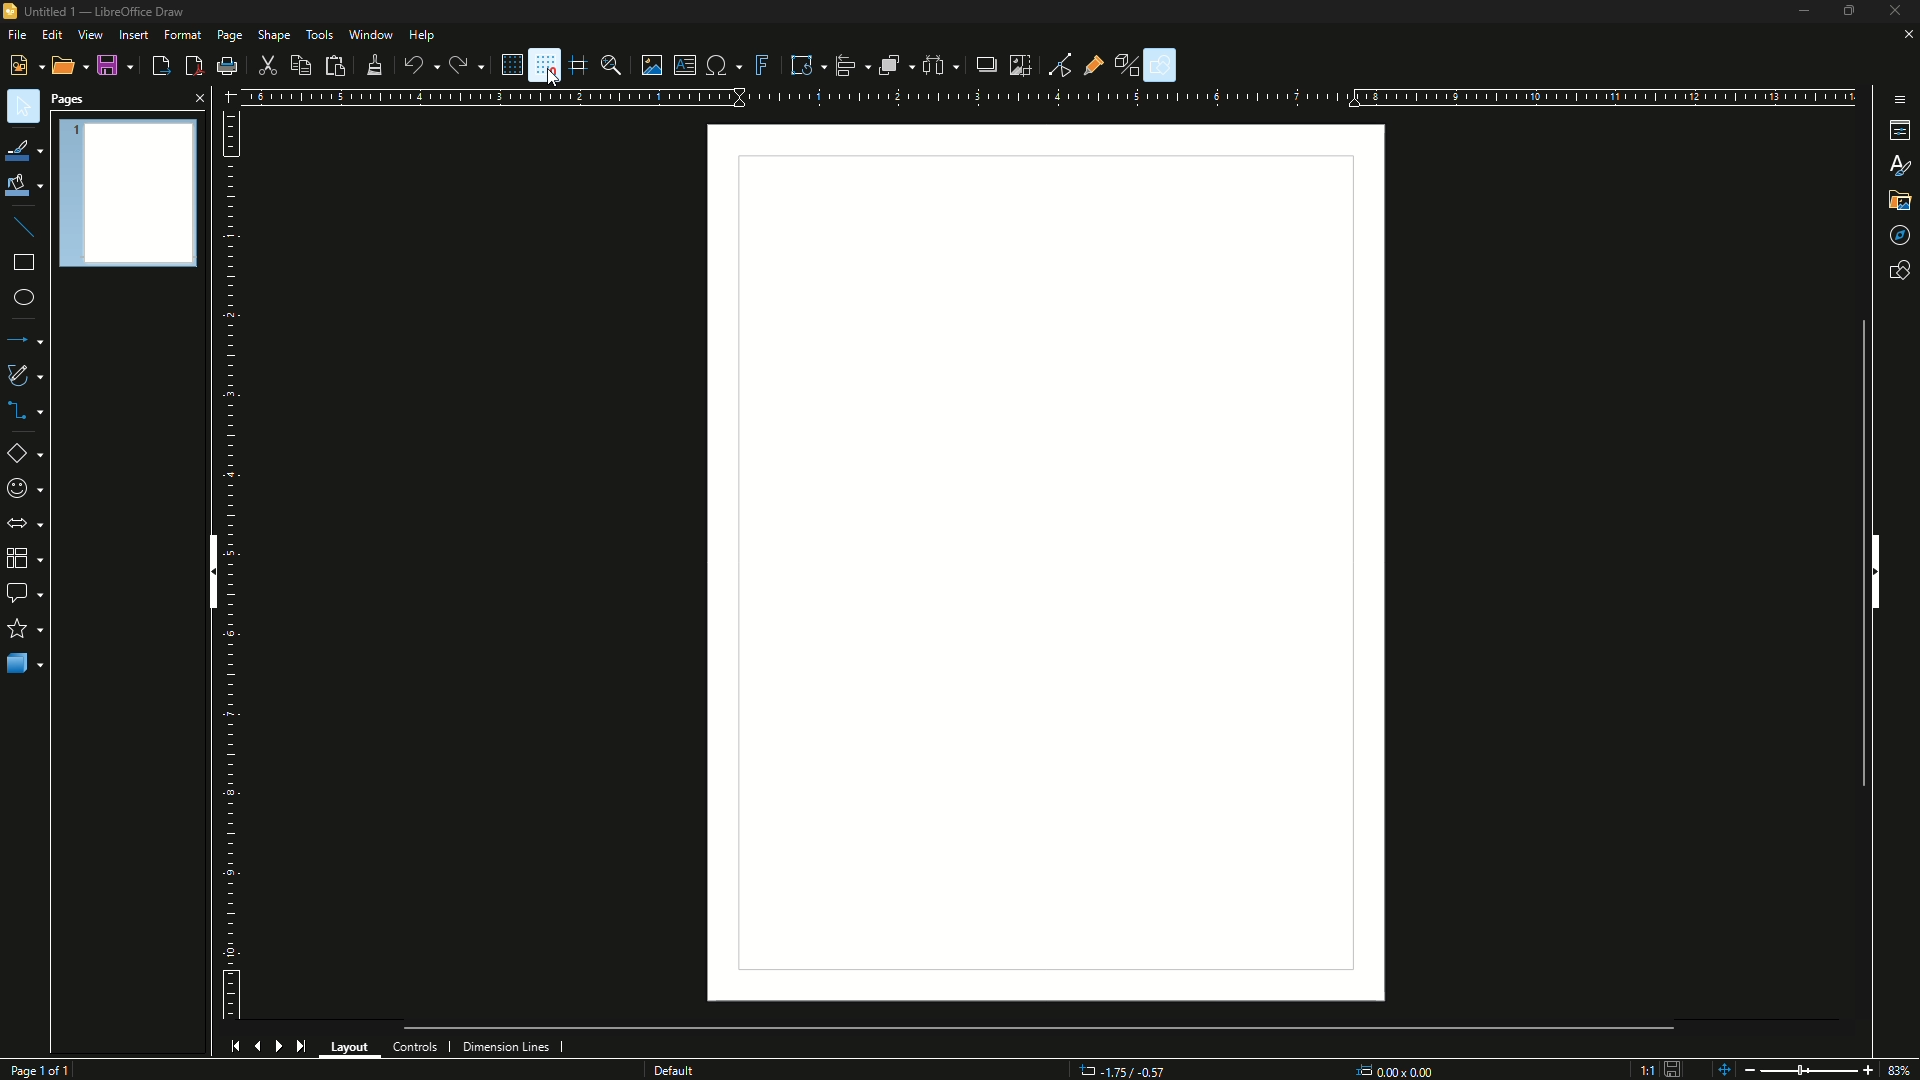 Image resolution: width=1920 pixels, height=1080 pixels. I want to click on Insert Line, so click(27, 230).